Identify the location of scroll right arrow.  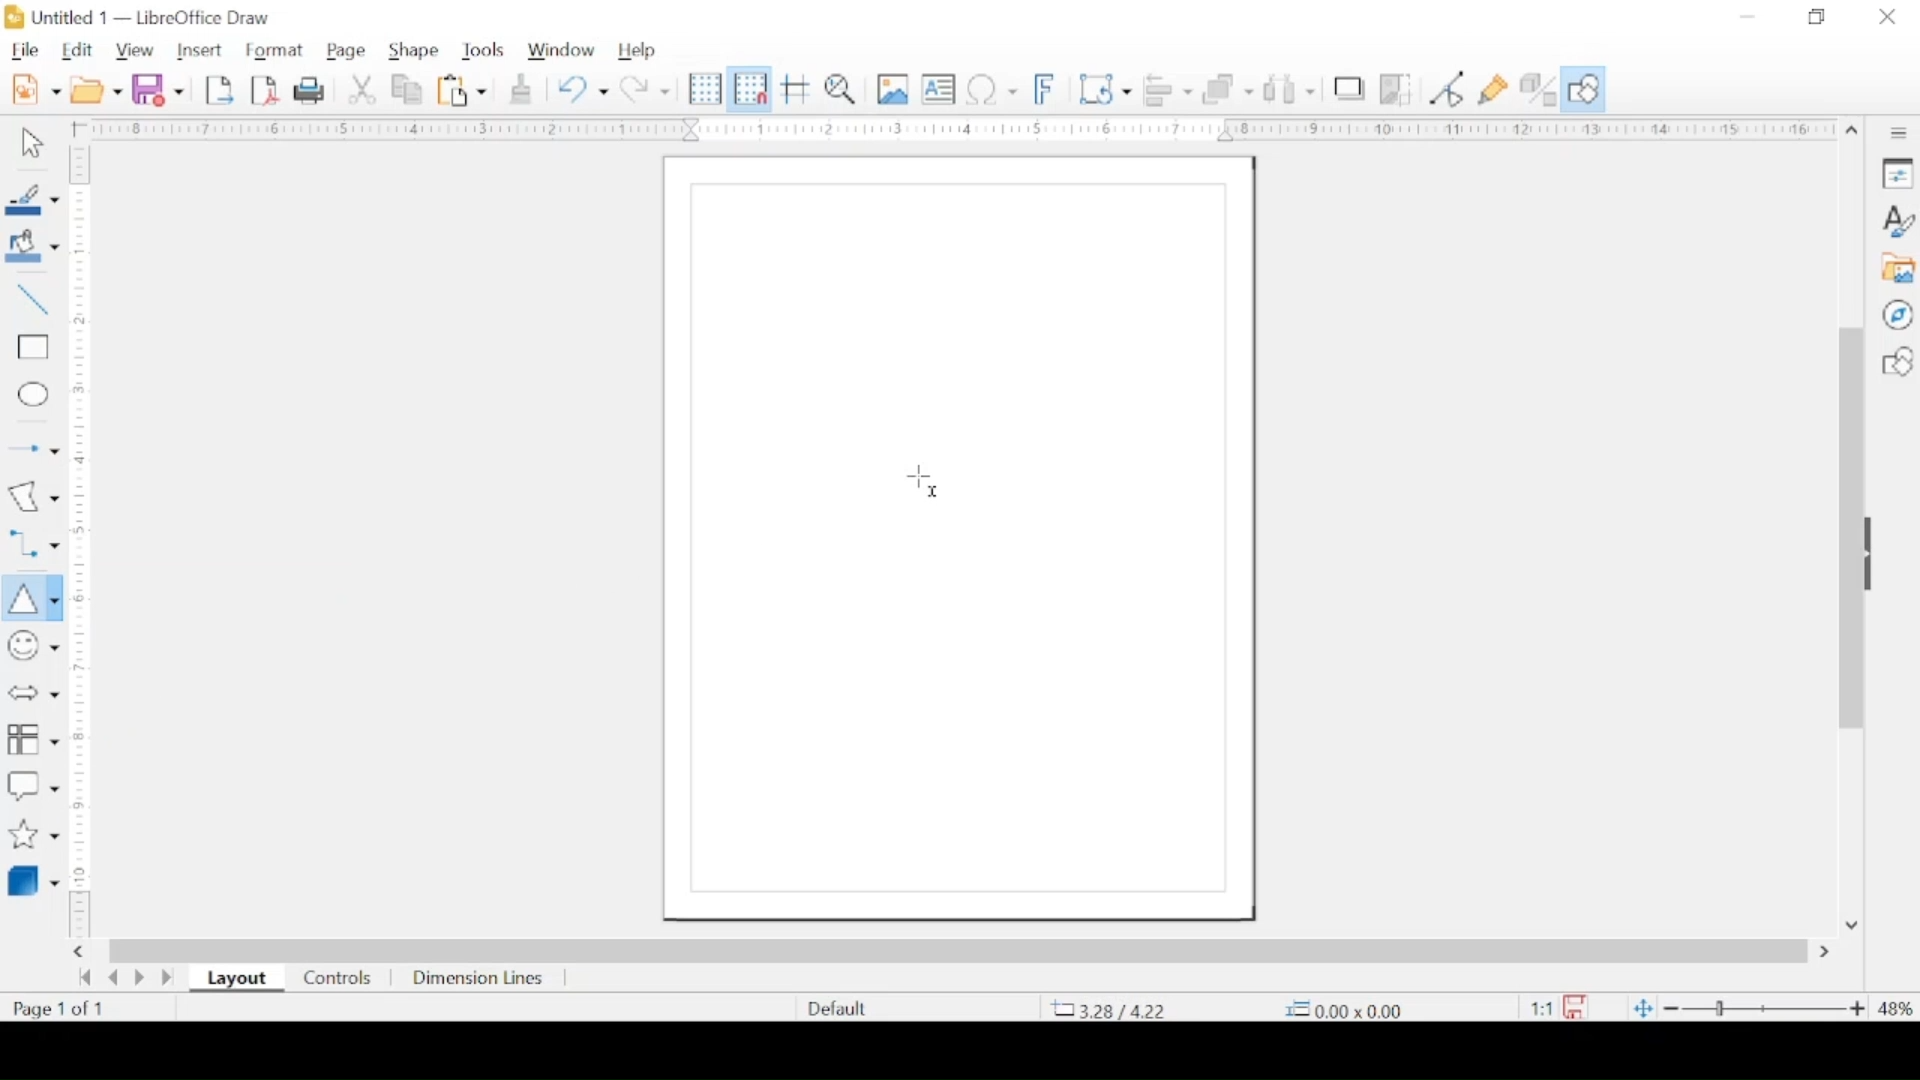
(1828, 952).